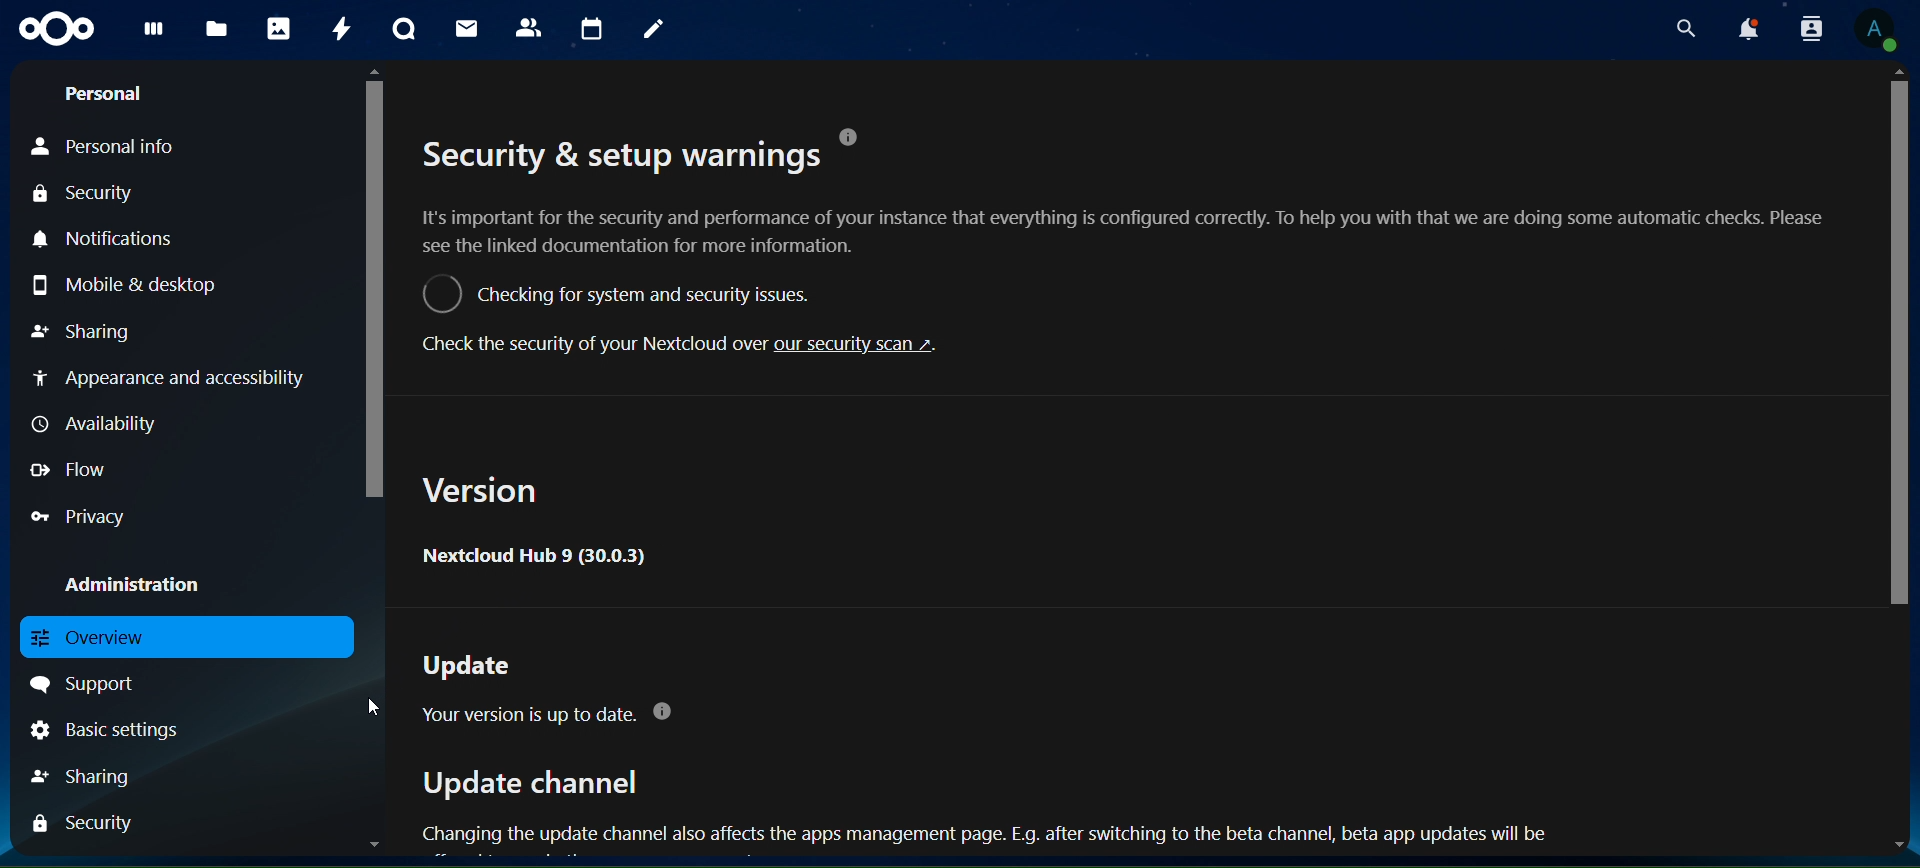 The height and width of the screenshot is (868, 1920). Describe the element at coordinates (56, 29) in the screenshot. I see `icon` at that location.